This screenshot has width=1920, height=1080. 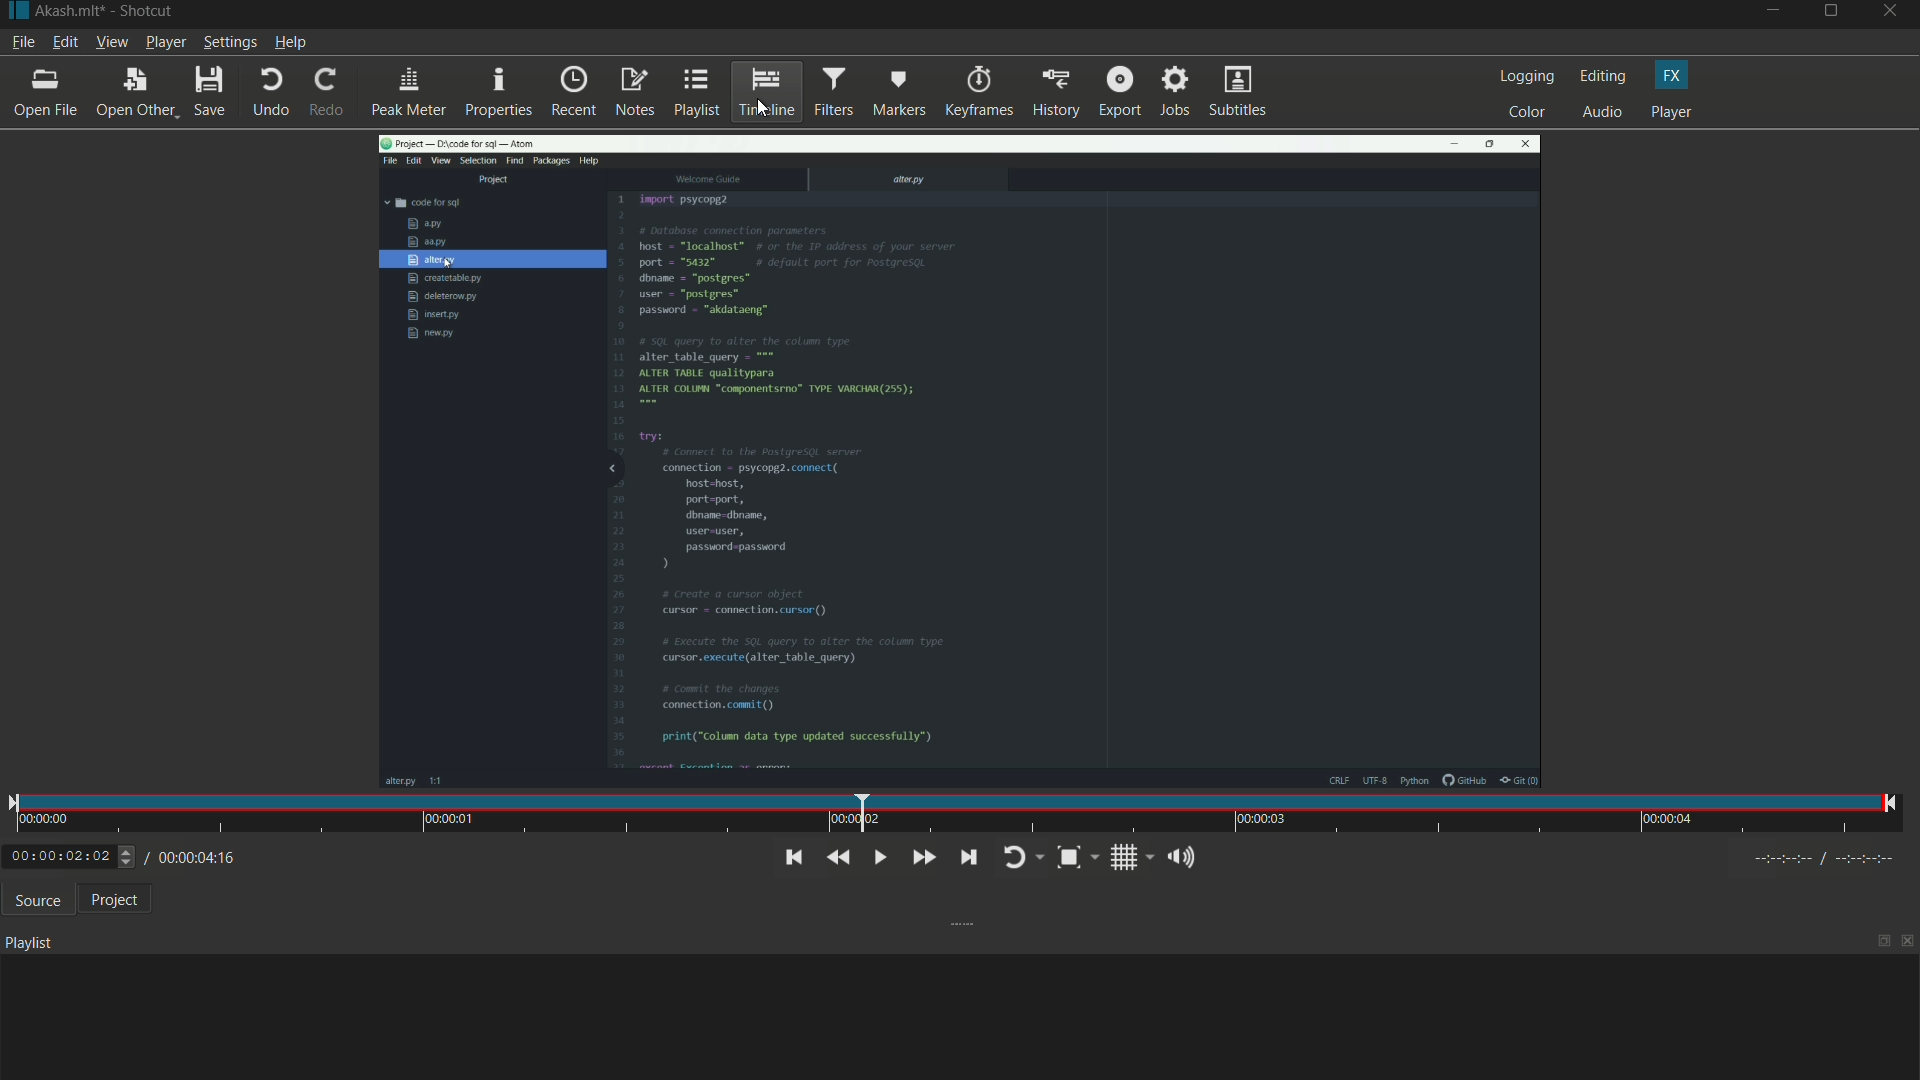 I want to click on quickly play forward, so click(x=920, y=858).